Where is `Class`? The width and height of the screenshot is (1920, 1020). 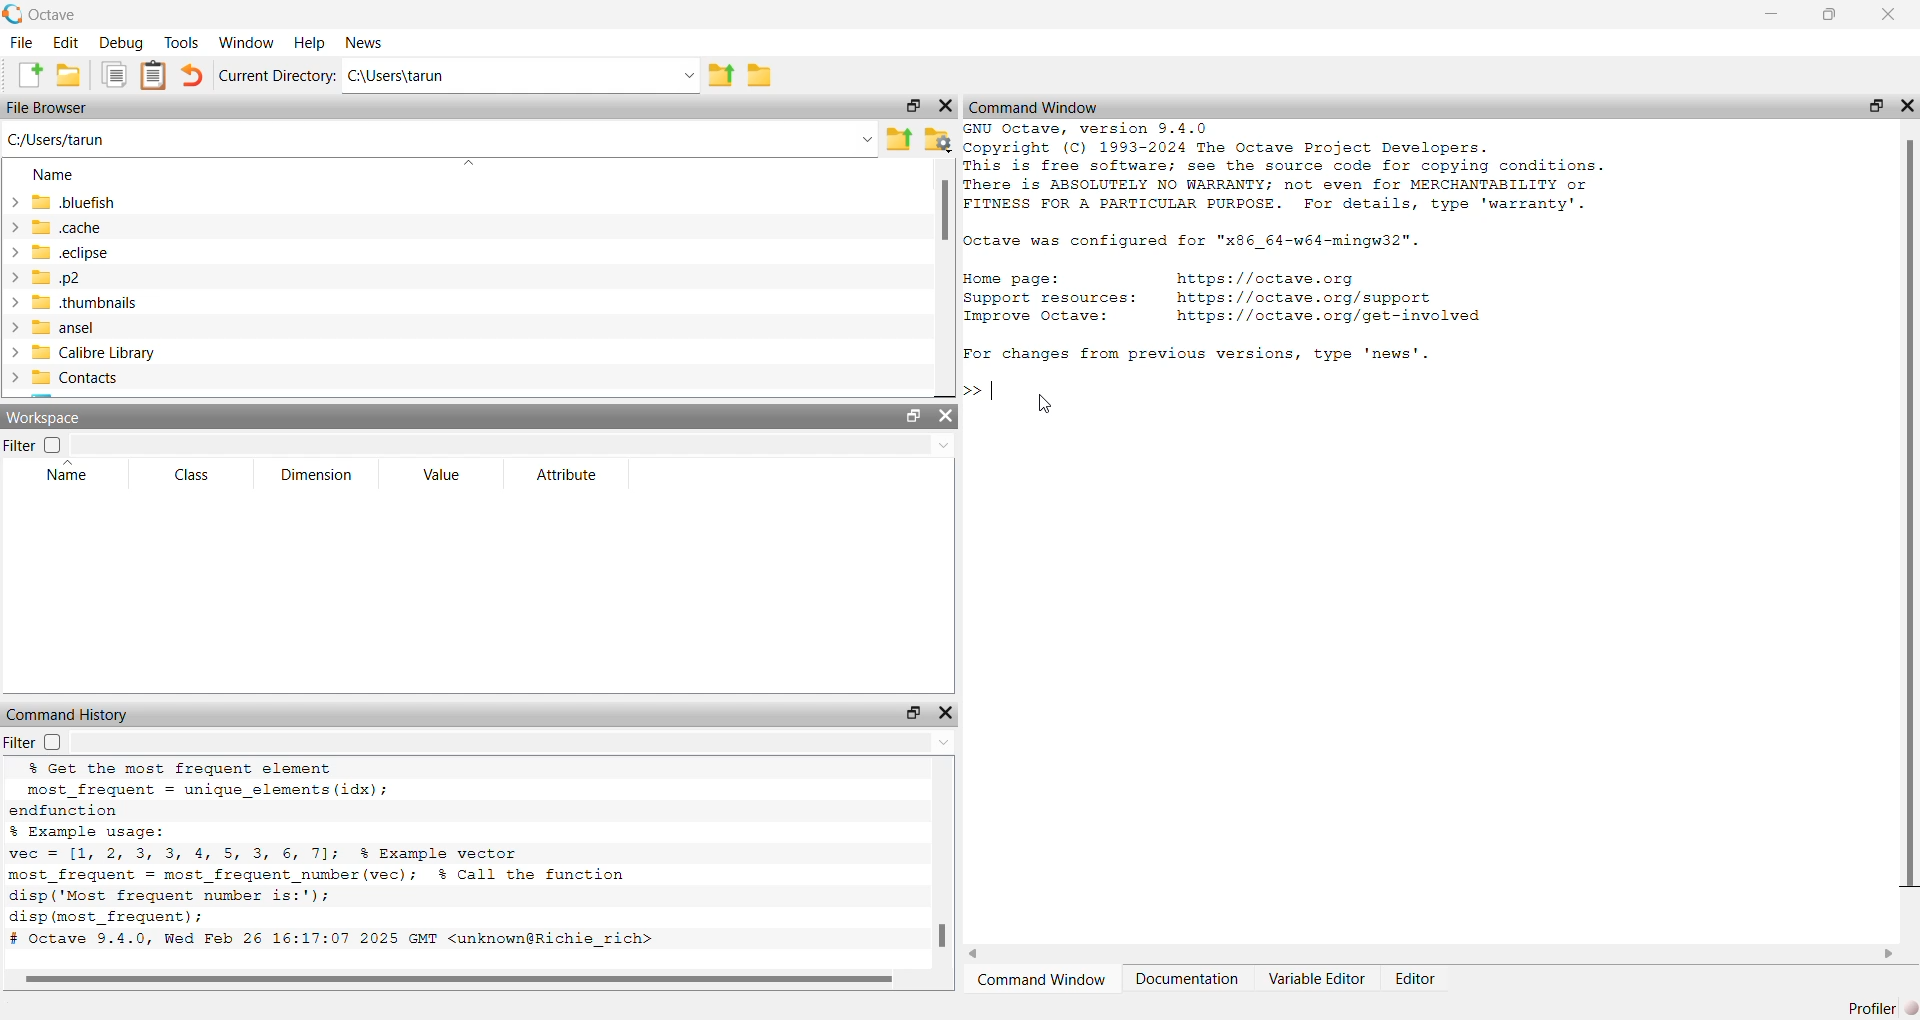 Class is located at coordinates (195, 475).